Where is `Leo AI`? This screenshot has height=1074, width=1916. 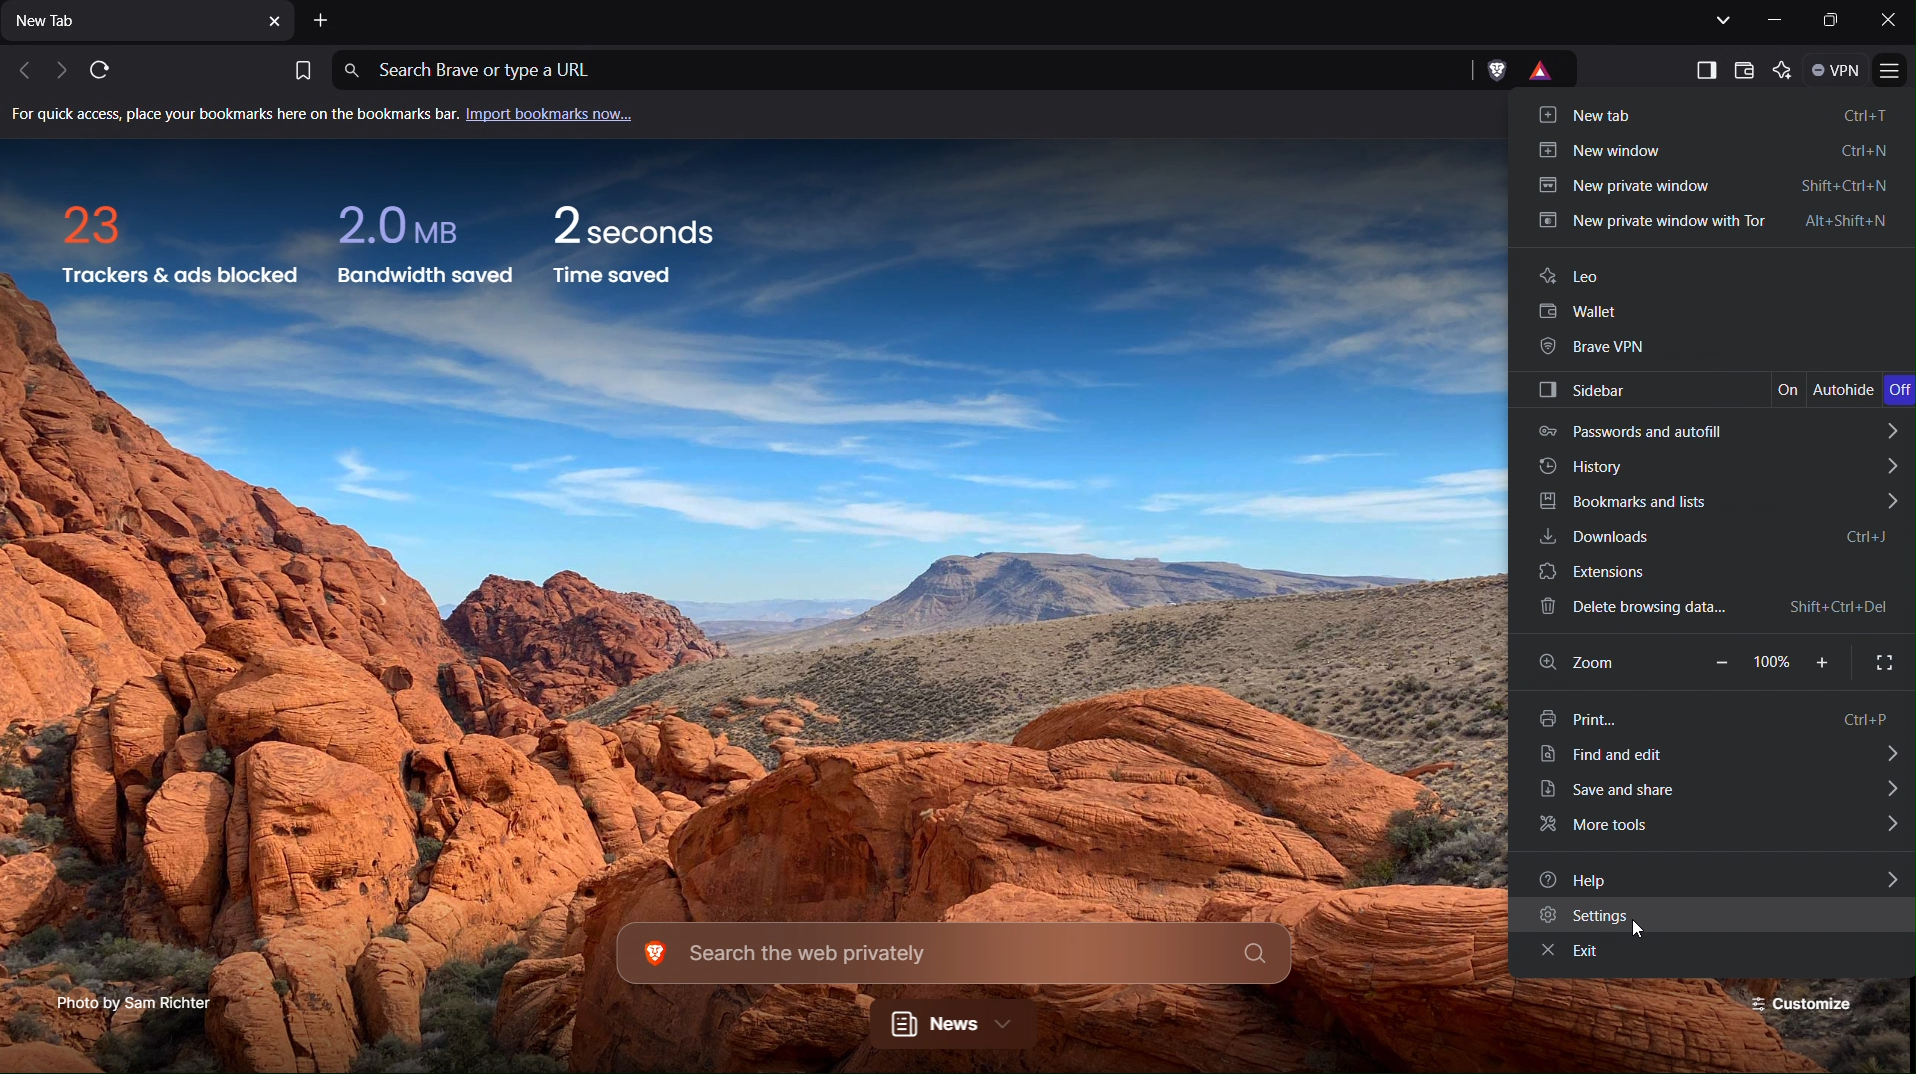 Leo AI is located at coordinates (1781, 73).